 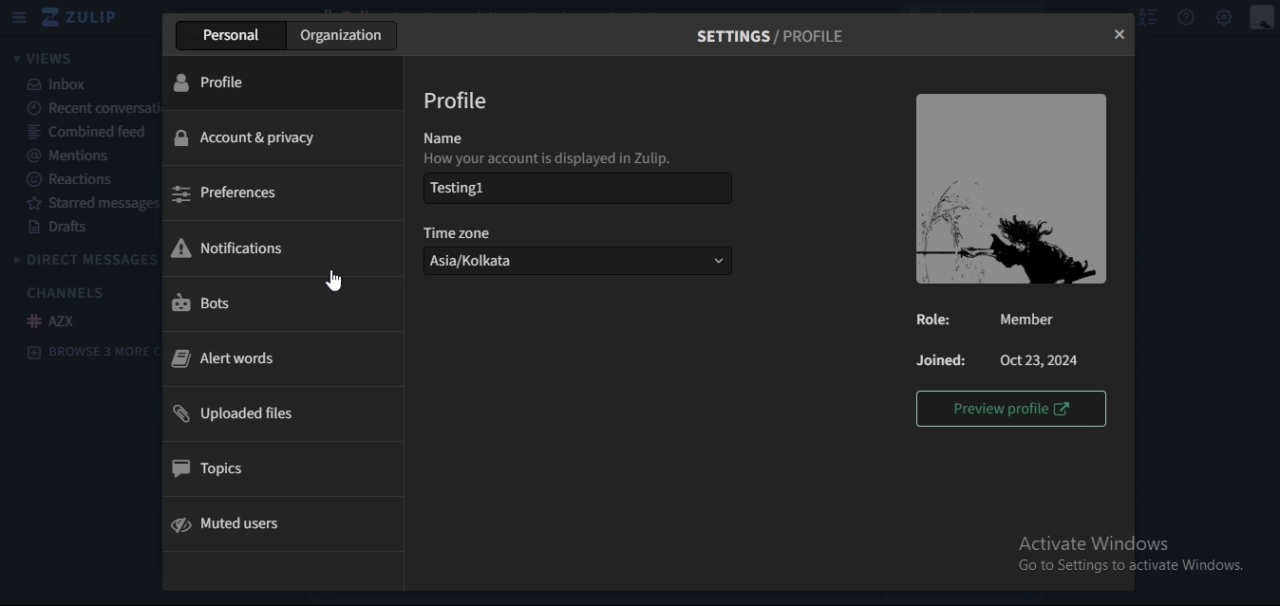 I want to click on personal, so click(x=235, y=35).